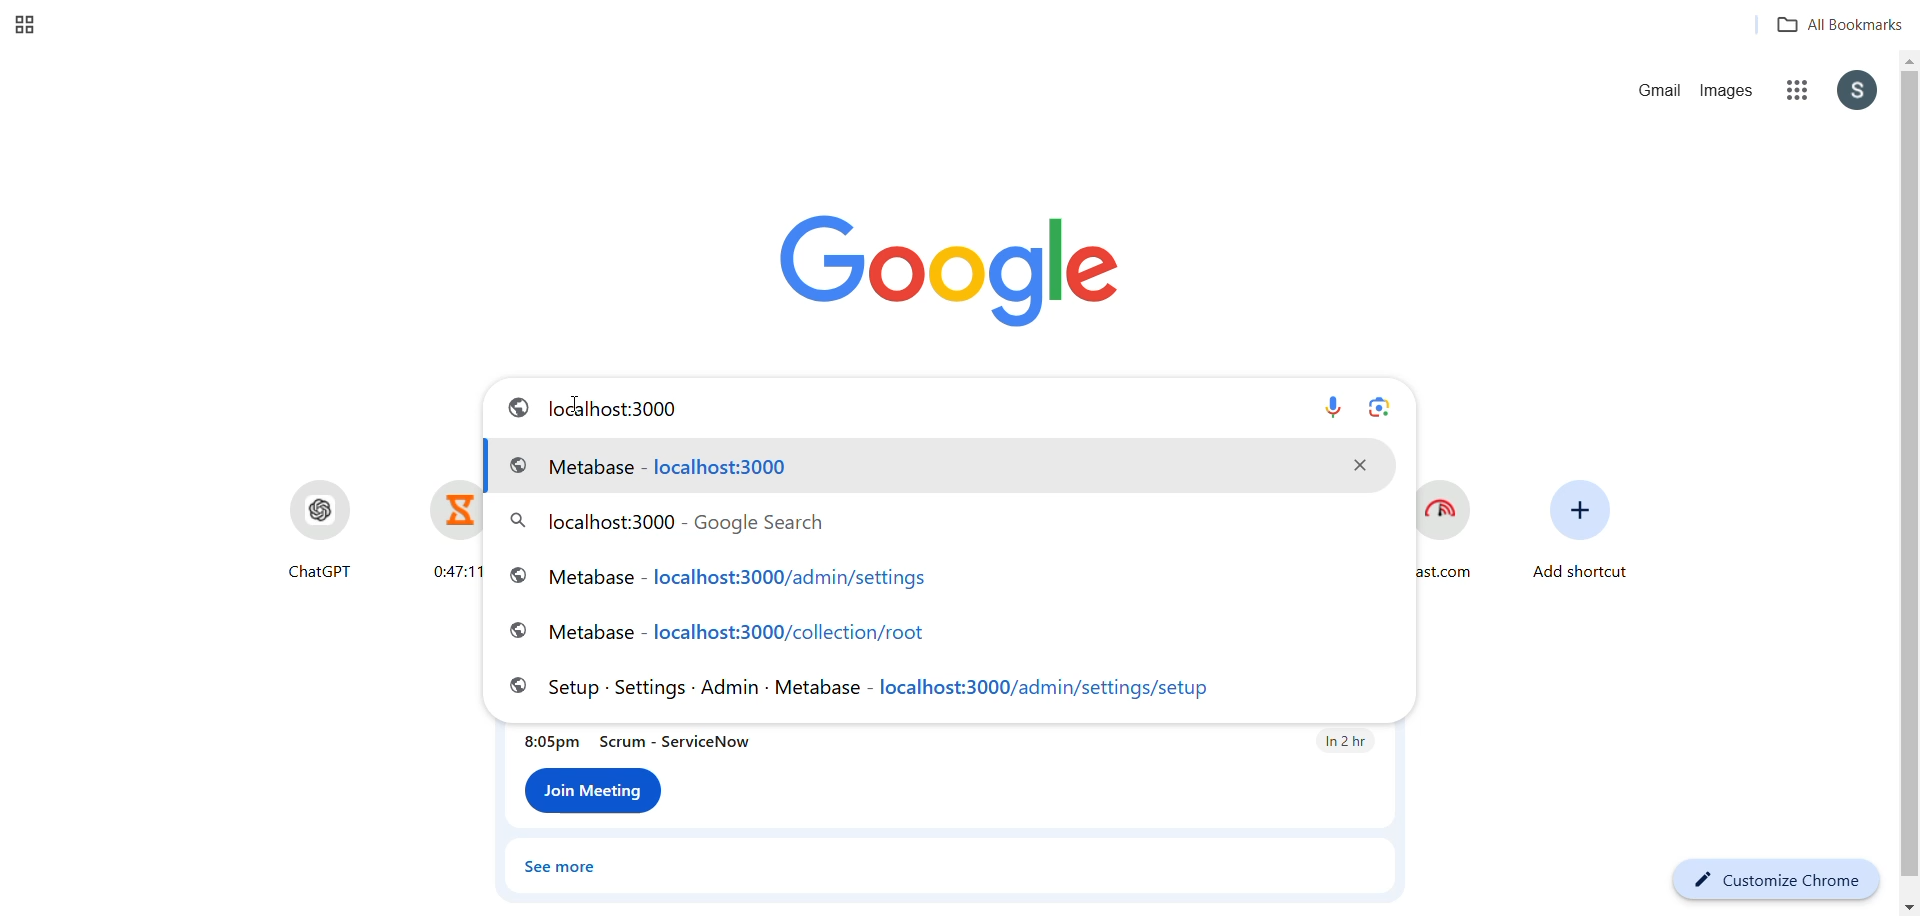 This screenshot has height=916, width=1920. I want to click on google id options, so click(1857, 92).